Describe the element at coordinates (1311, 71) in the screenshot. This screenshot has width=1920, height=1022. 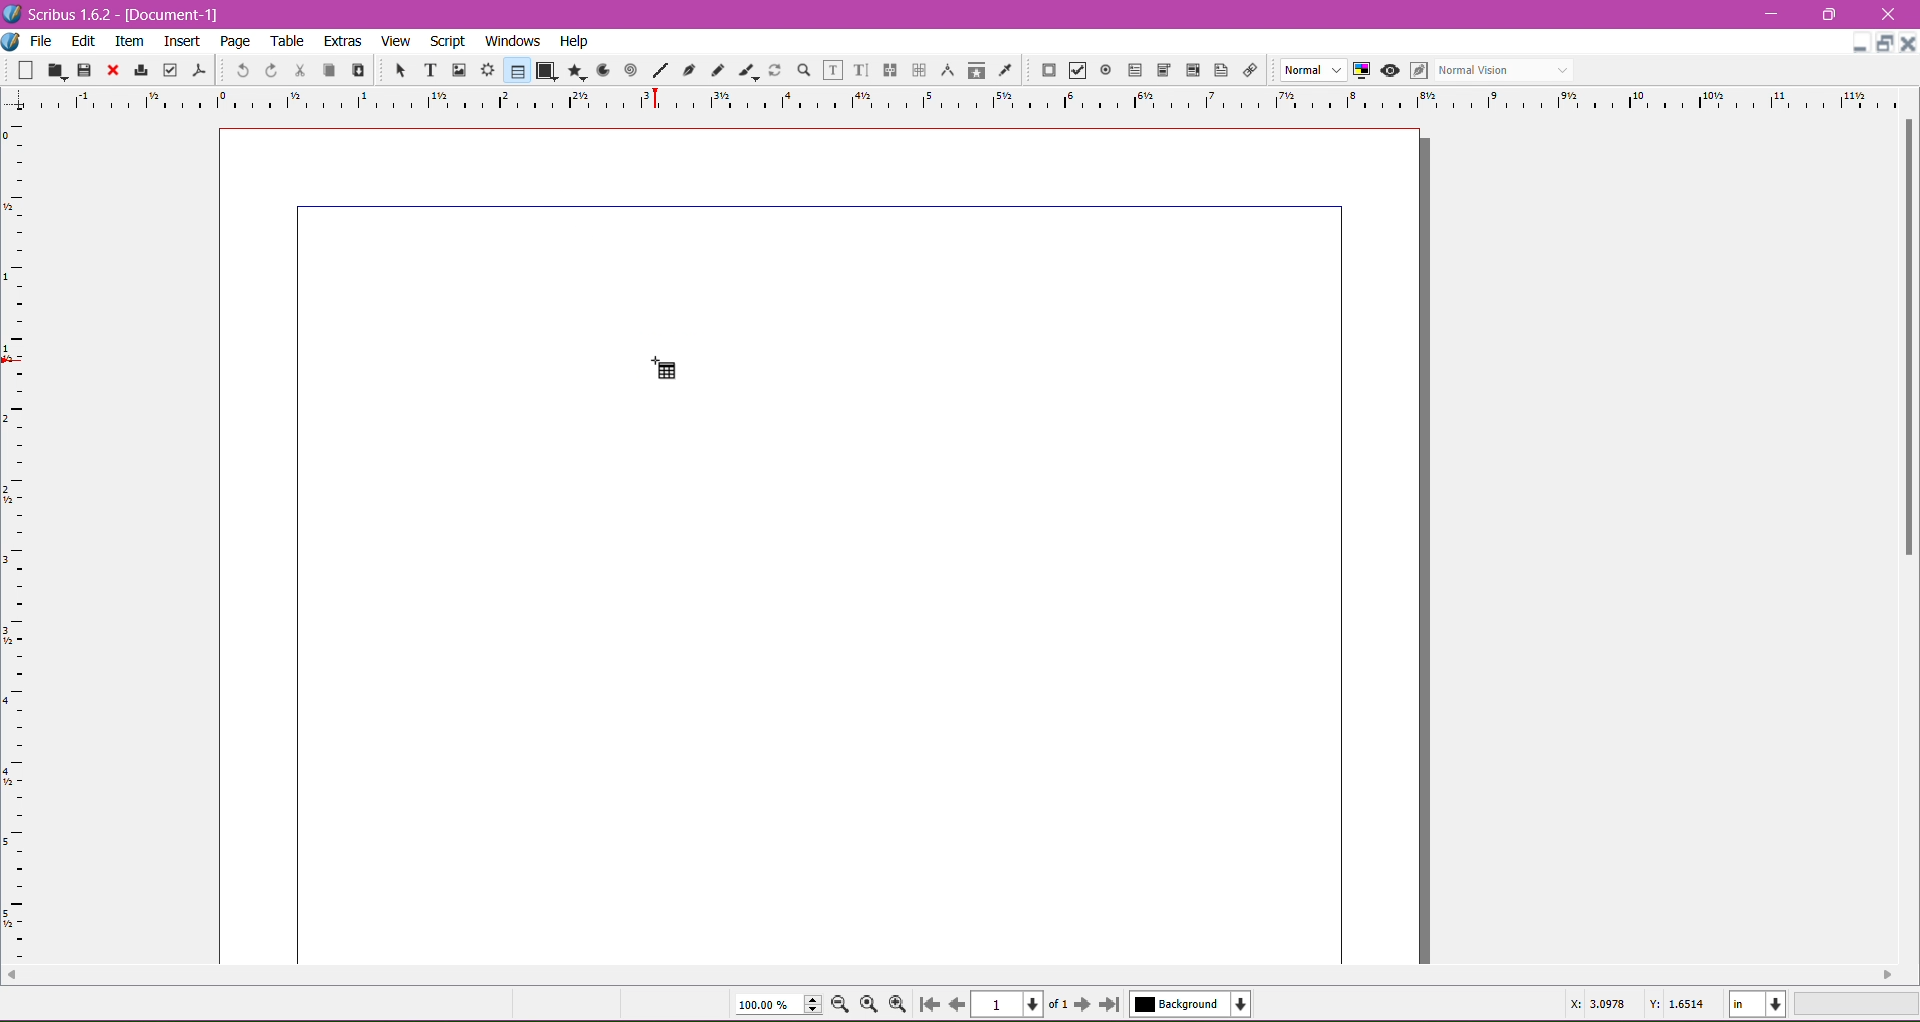
I see `Normal` at that location.